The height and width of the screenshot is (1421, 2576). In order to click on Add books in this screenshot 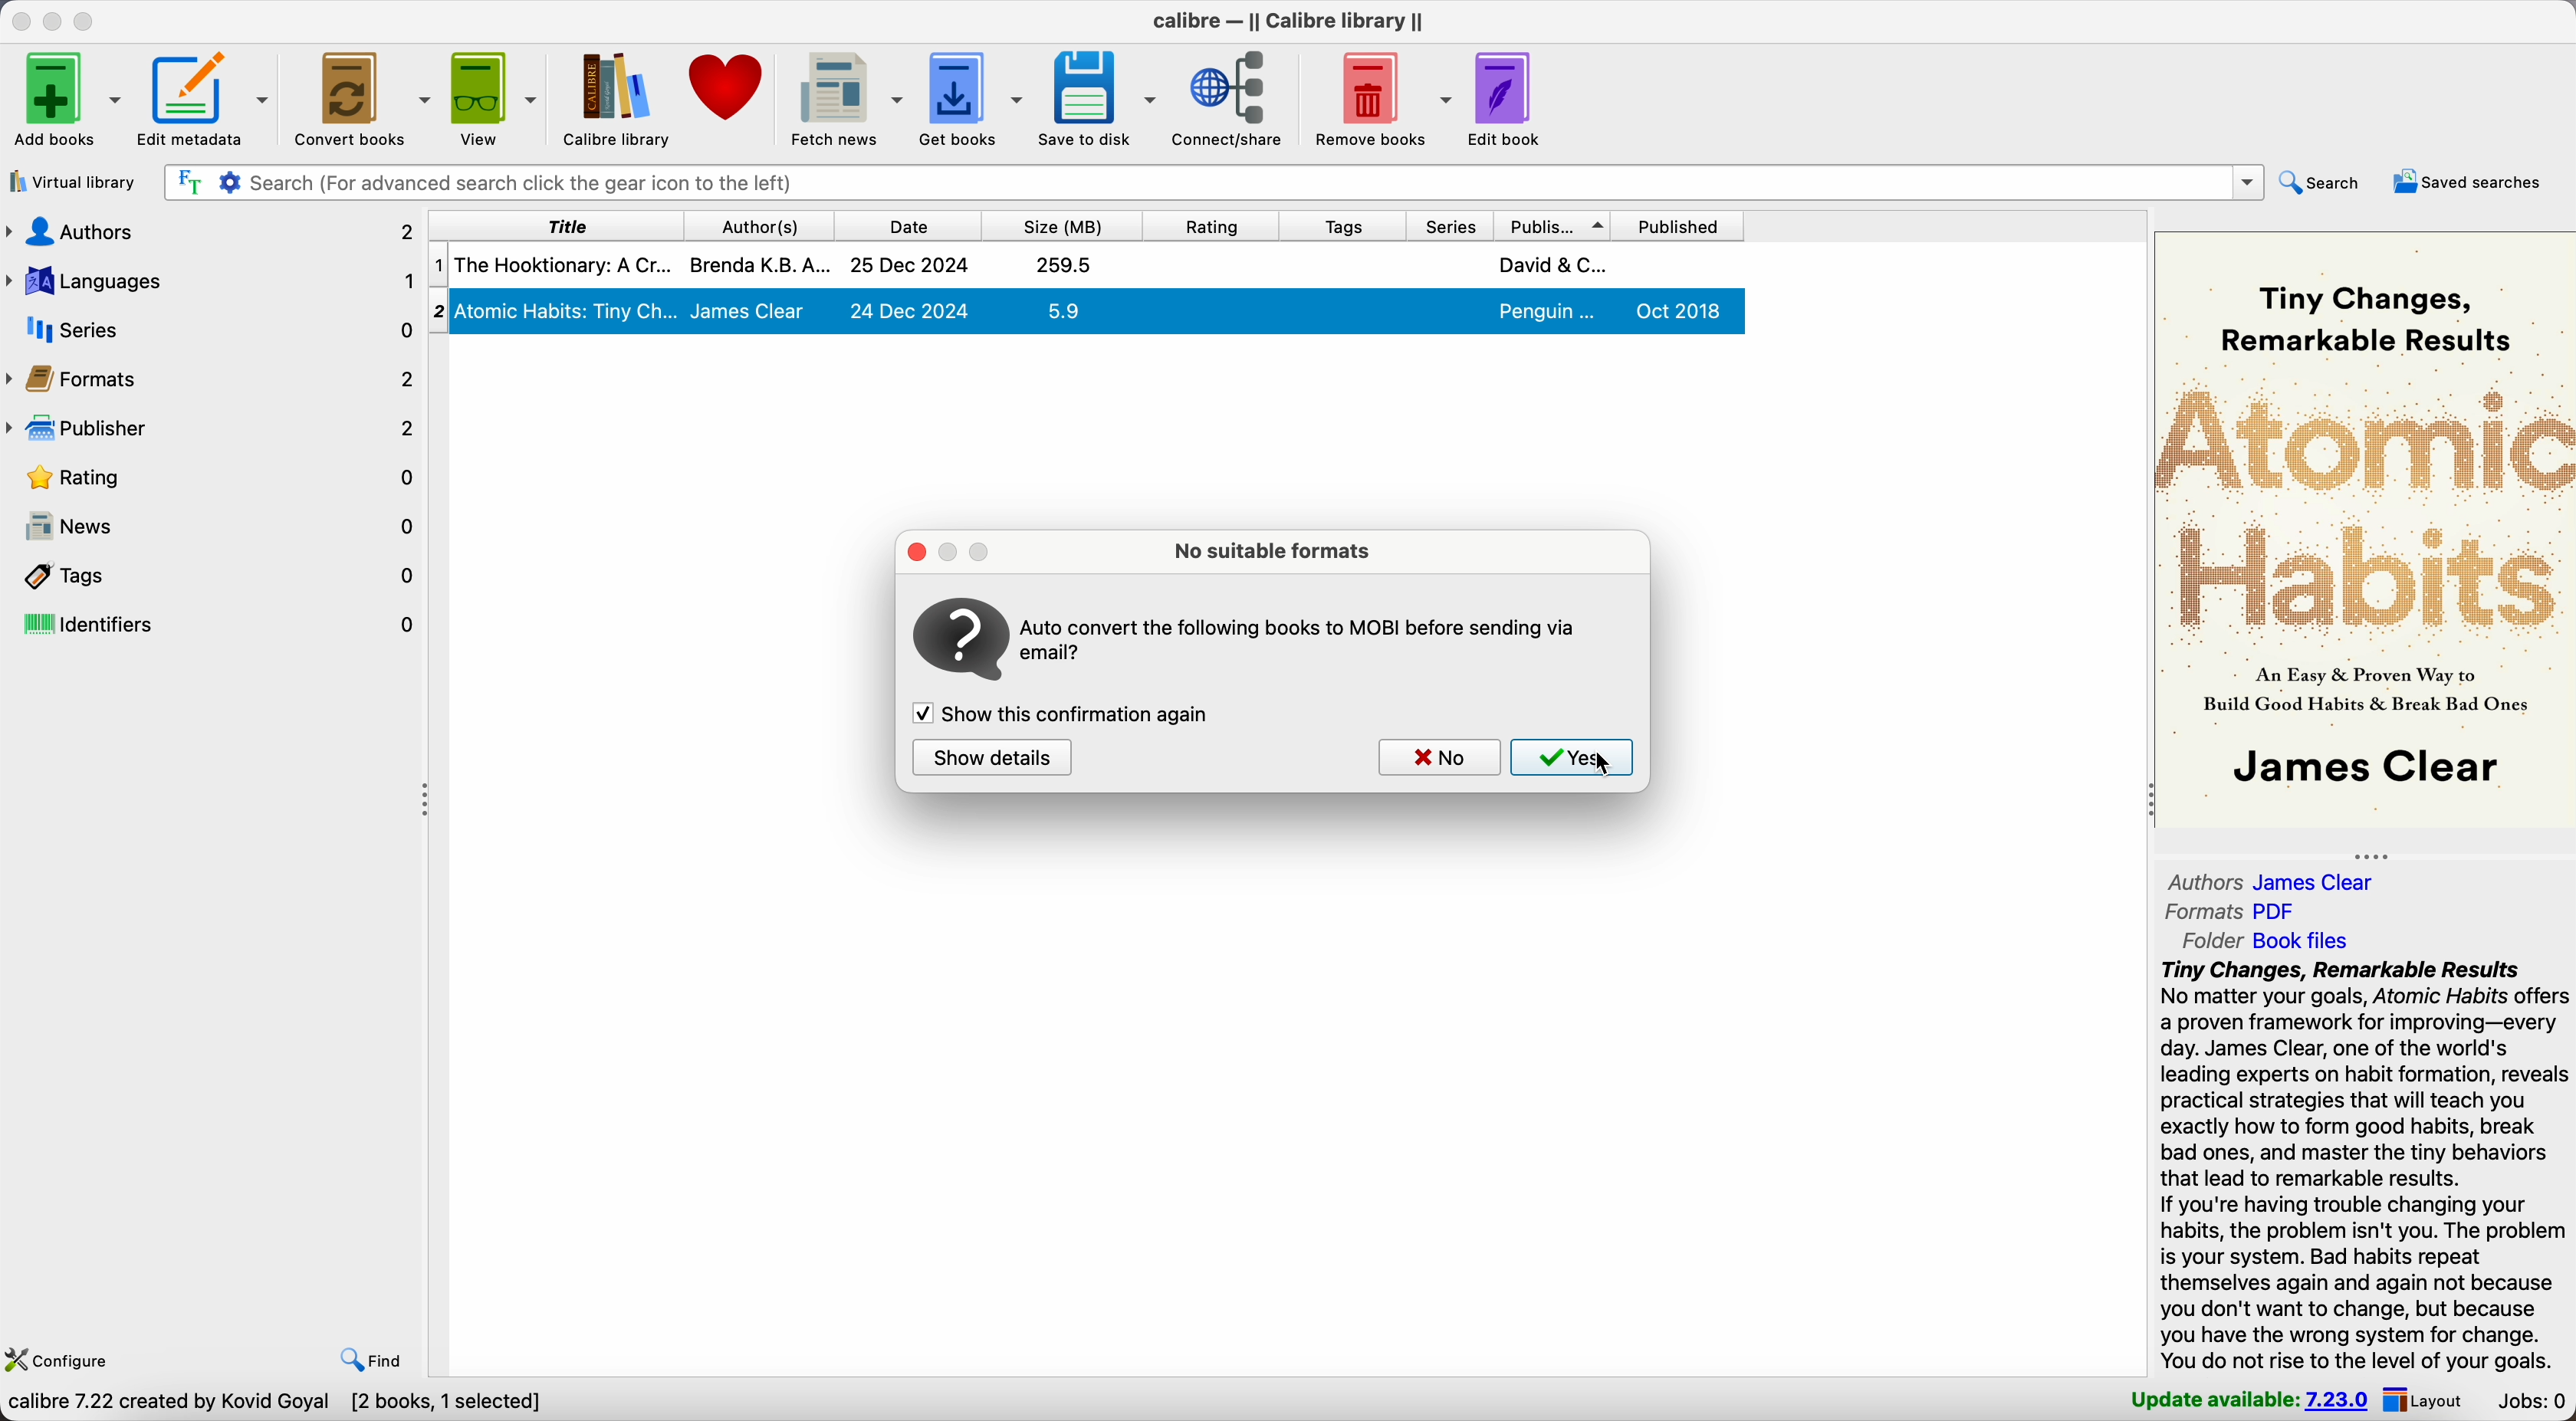, I will do `click(66, 98)`.